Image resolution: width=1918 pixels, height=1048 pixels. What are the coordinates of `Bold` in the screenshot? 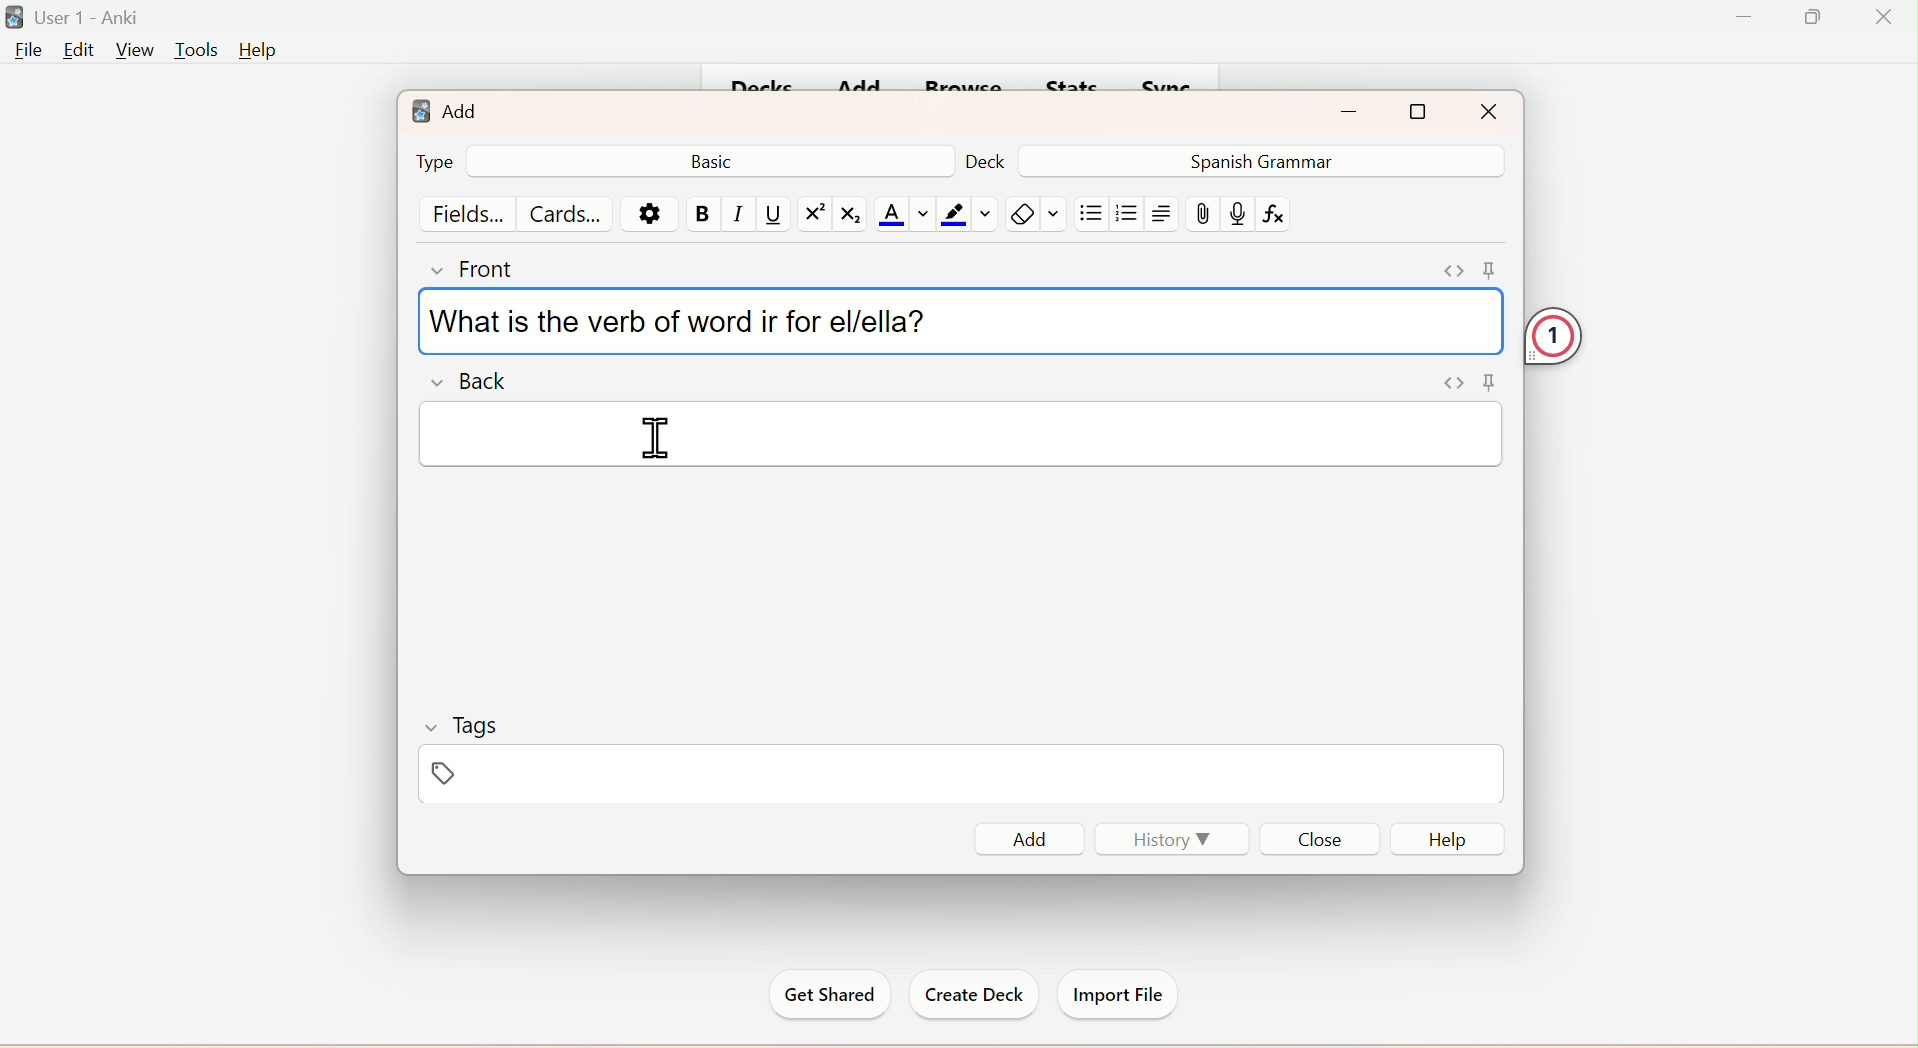 It's located at (704, 214).